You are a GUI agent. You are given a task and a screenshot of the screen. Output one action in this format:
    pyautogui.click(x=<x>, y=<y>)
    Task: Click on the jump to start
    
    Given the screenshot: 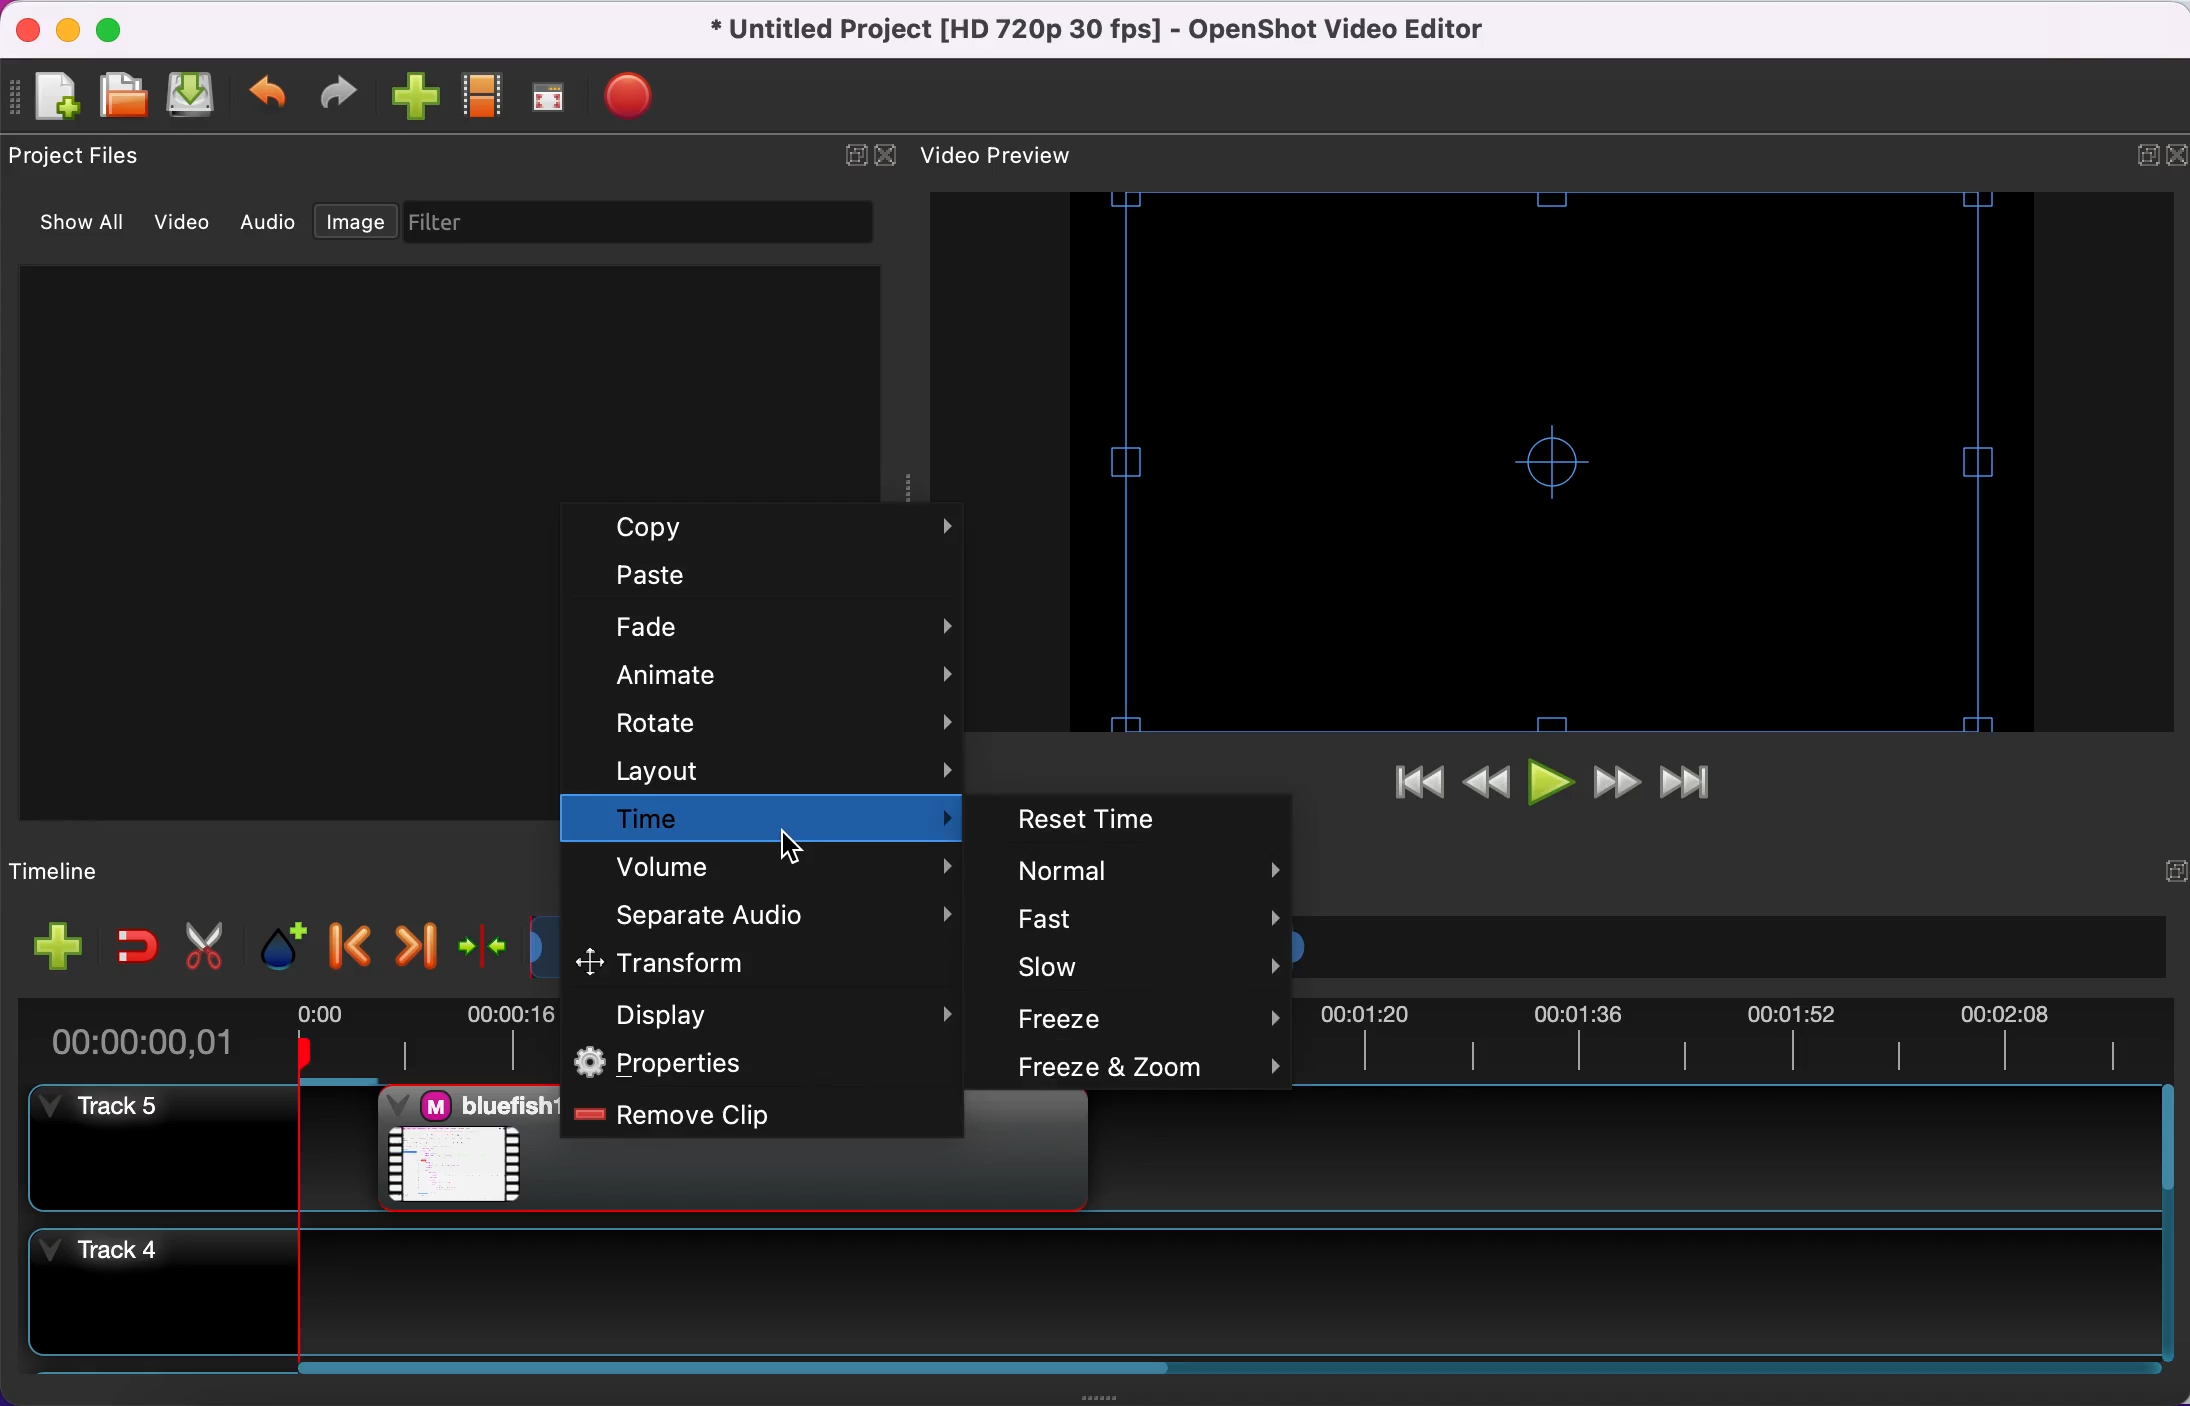 What is the action you would take?
    pyautogui.click(x=1413, y=786)
    